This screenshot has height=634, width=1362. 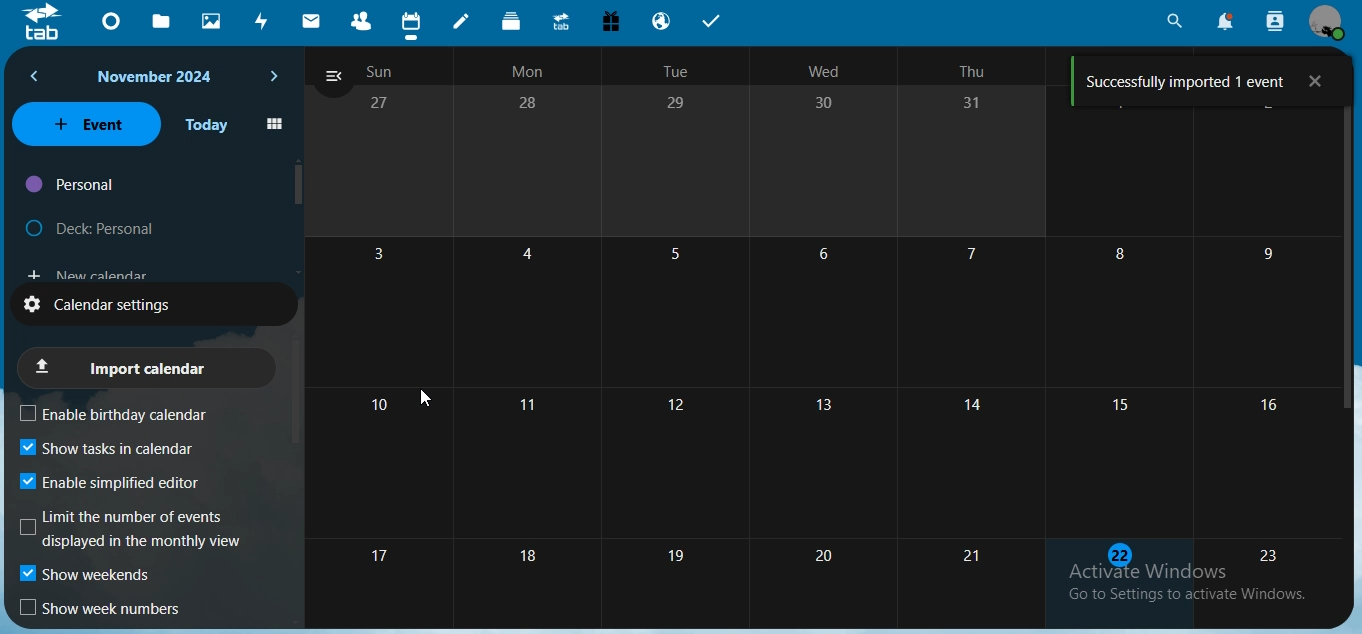 I want to click on close navigation, so click(x=333, y=78).